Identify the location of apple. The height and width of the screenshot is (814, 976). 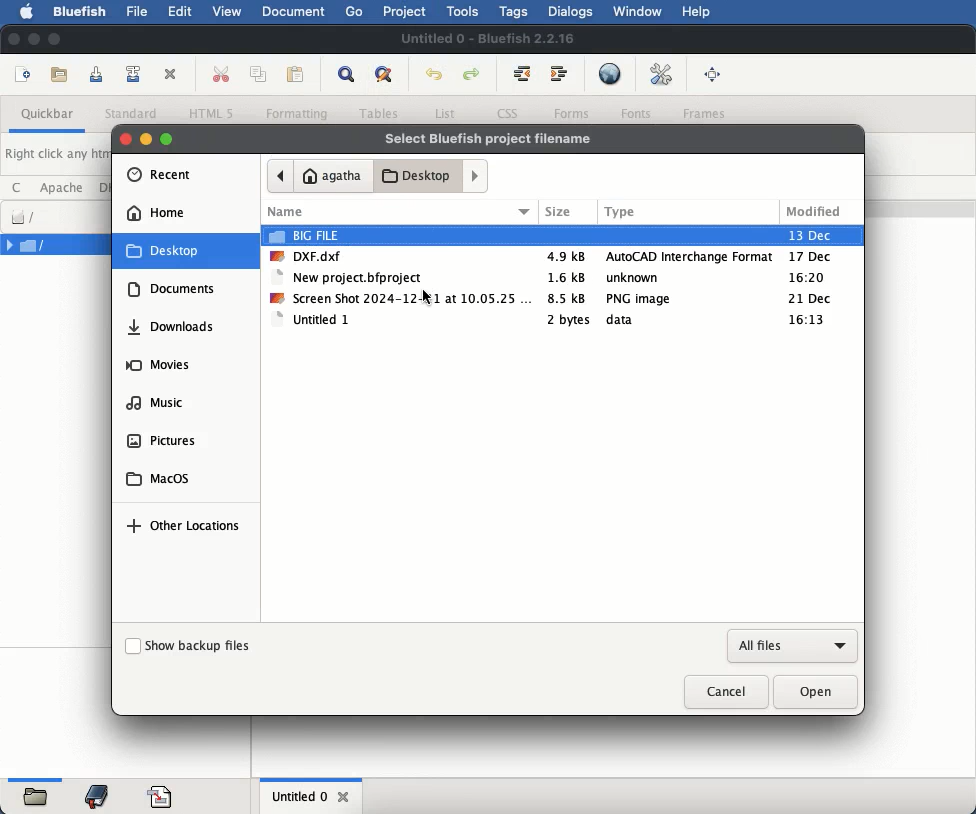
(29, 12).